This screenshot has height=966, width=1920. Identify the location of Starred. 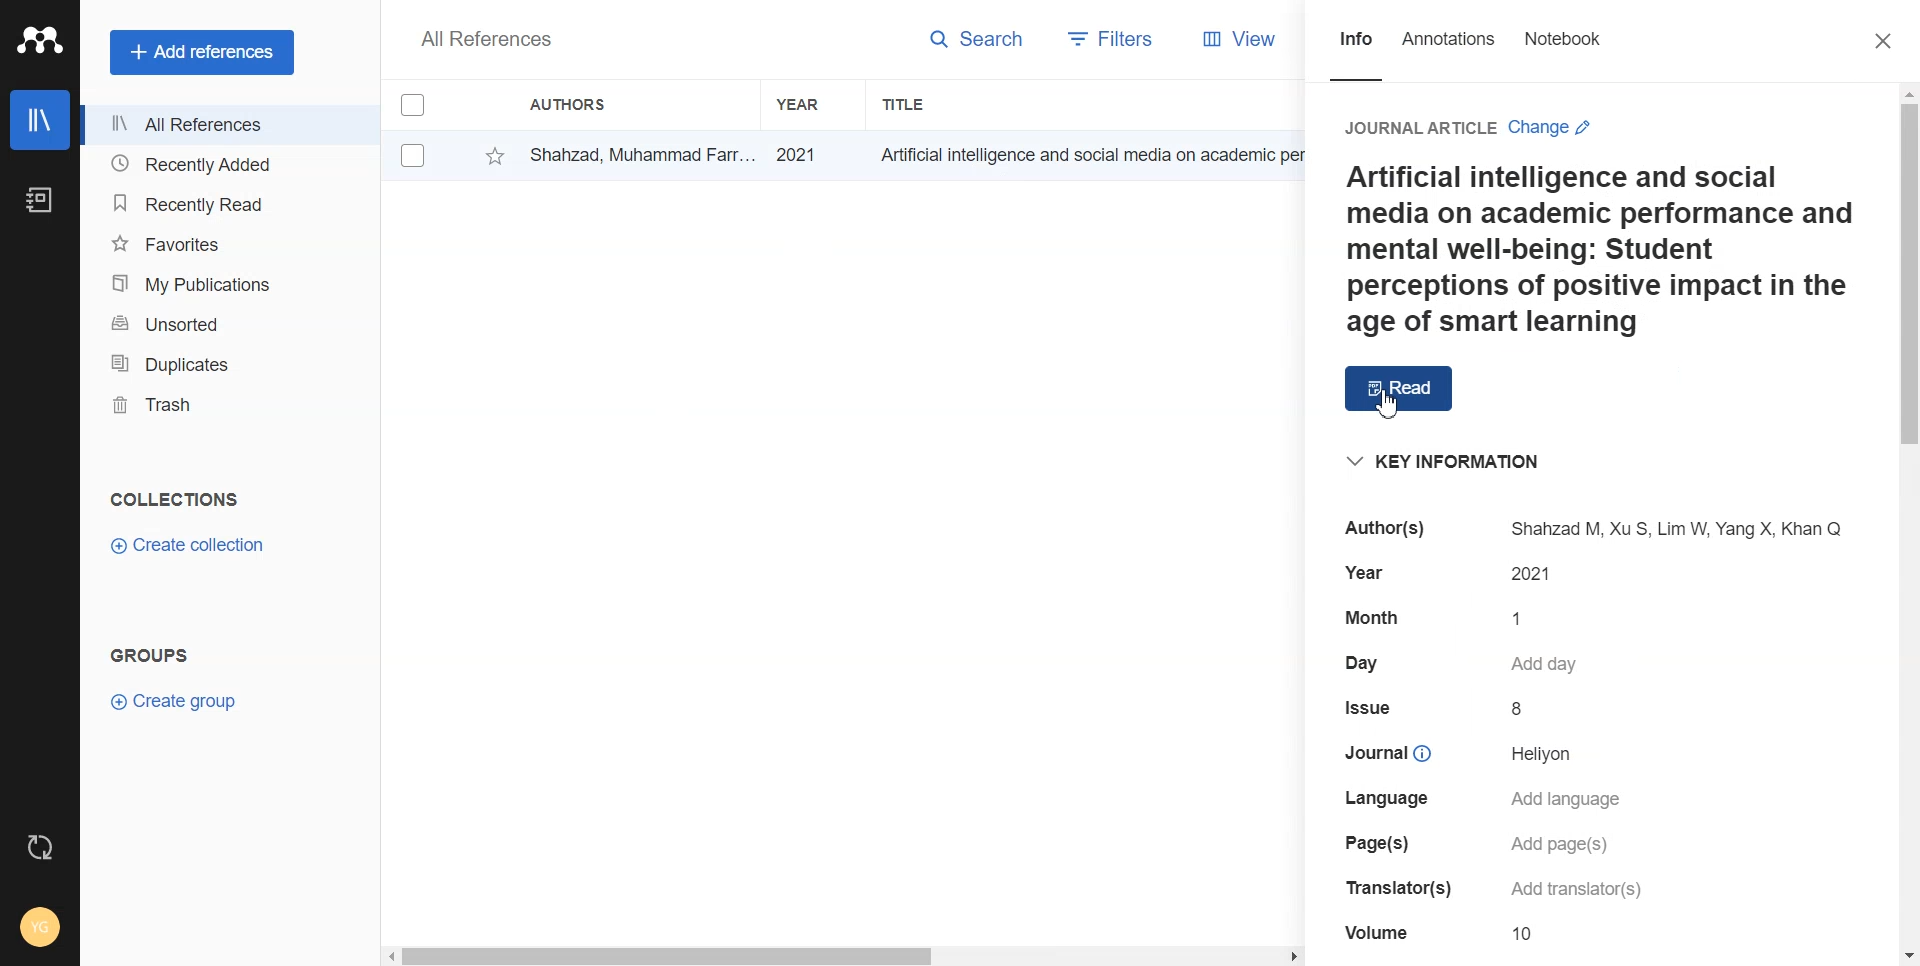
(495, 155).